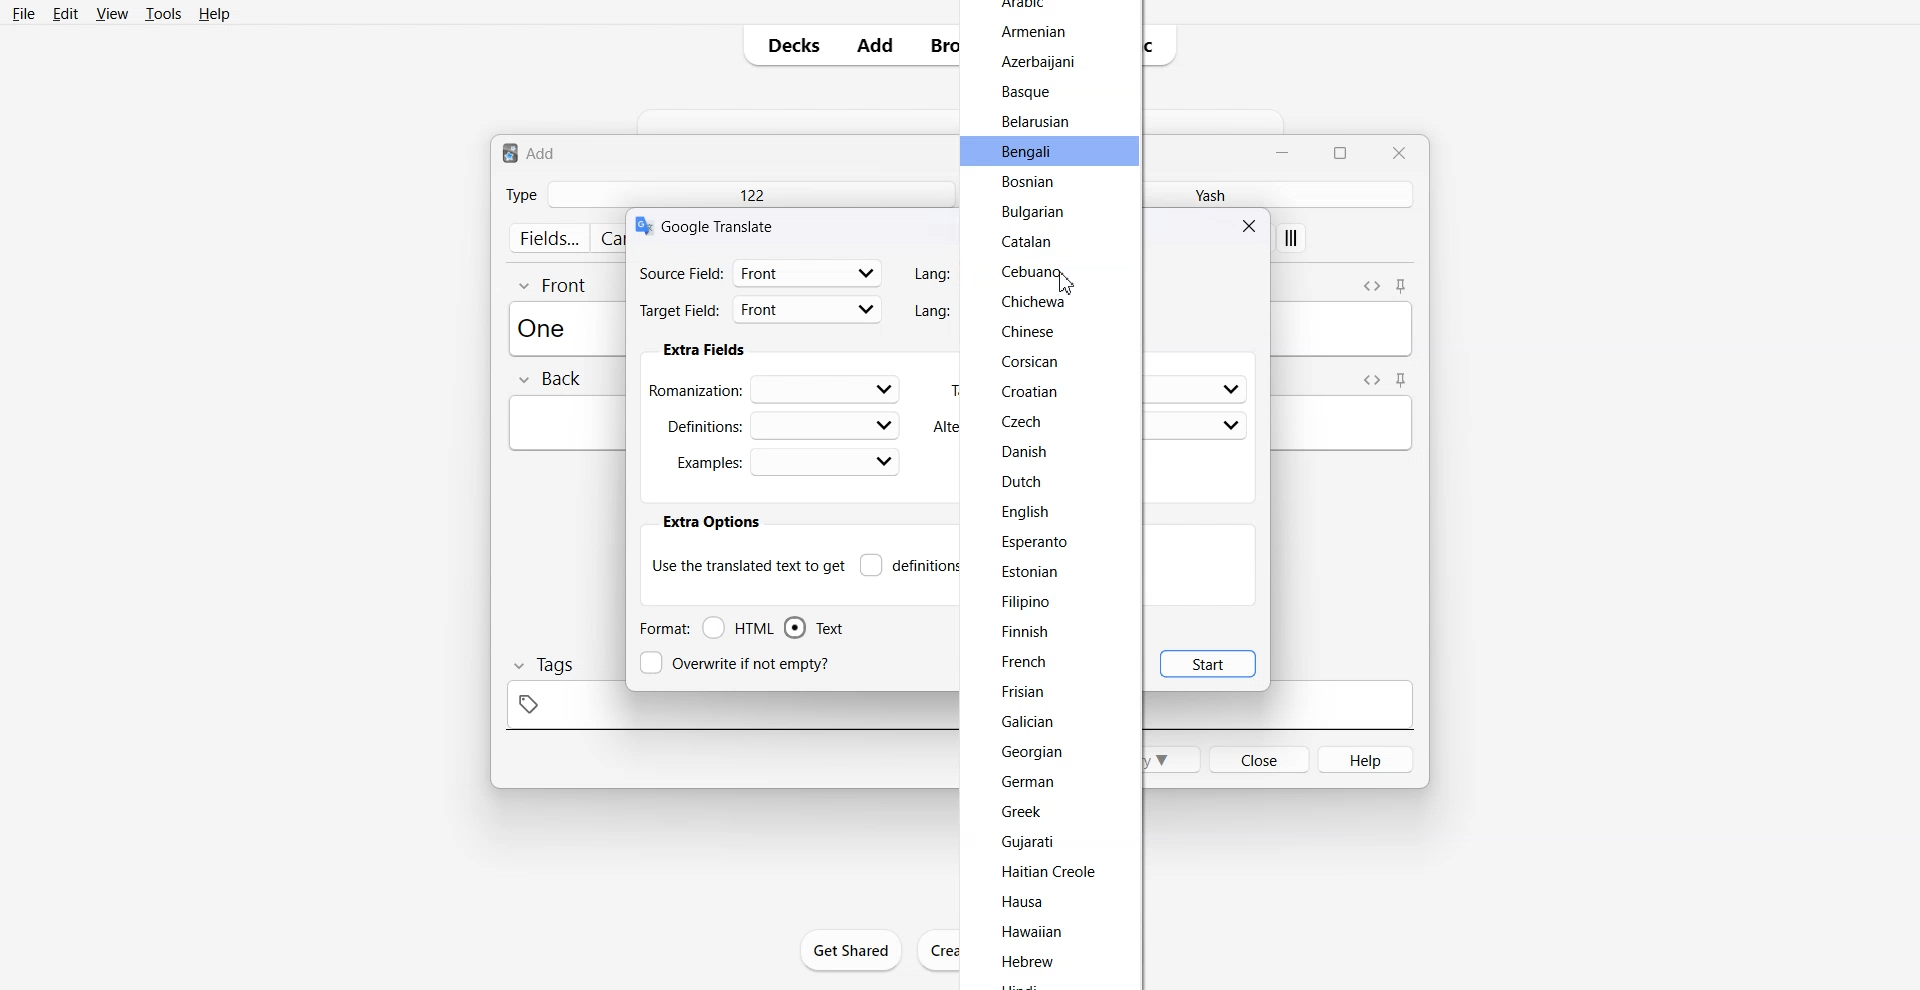 This screenshot has height=990, width=1920. I want to click on Hawaiian, so click(1038, 932).